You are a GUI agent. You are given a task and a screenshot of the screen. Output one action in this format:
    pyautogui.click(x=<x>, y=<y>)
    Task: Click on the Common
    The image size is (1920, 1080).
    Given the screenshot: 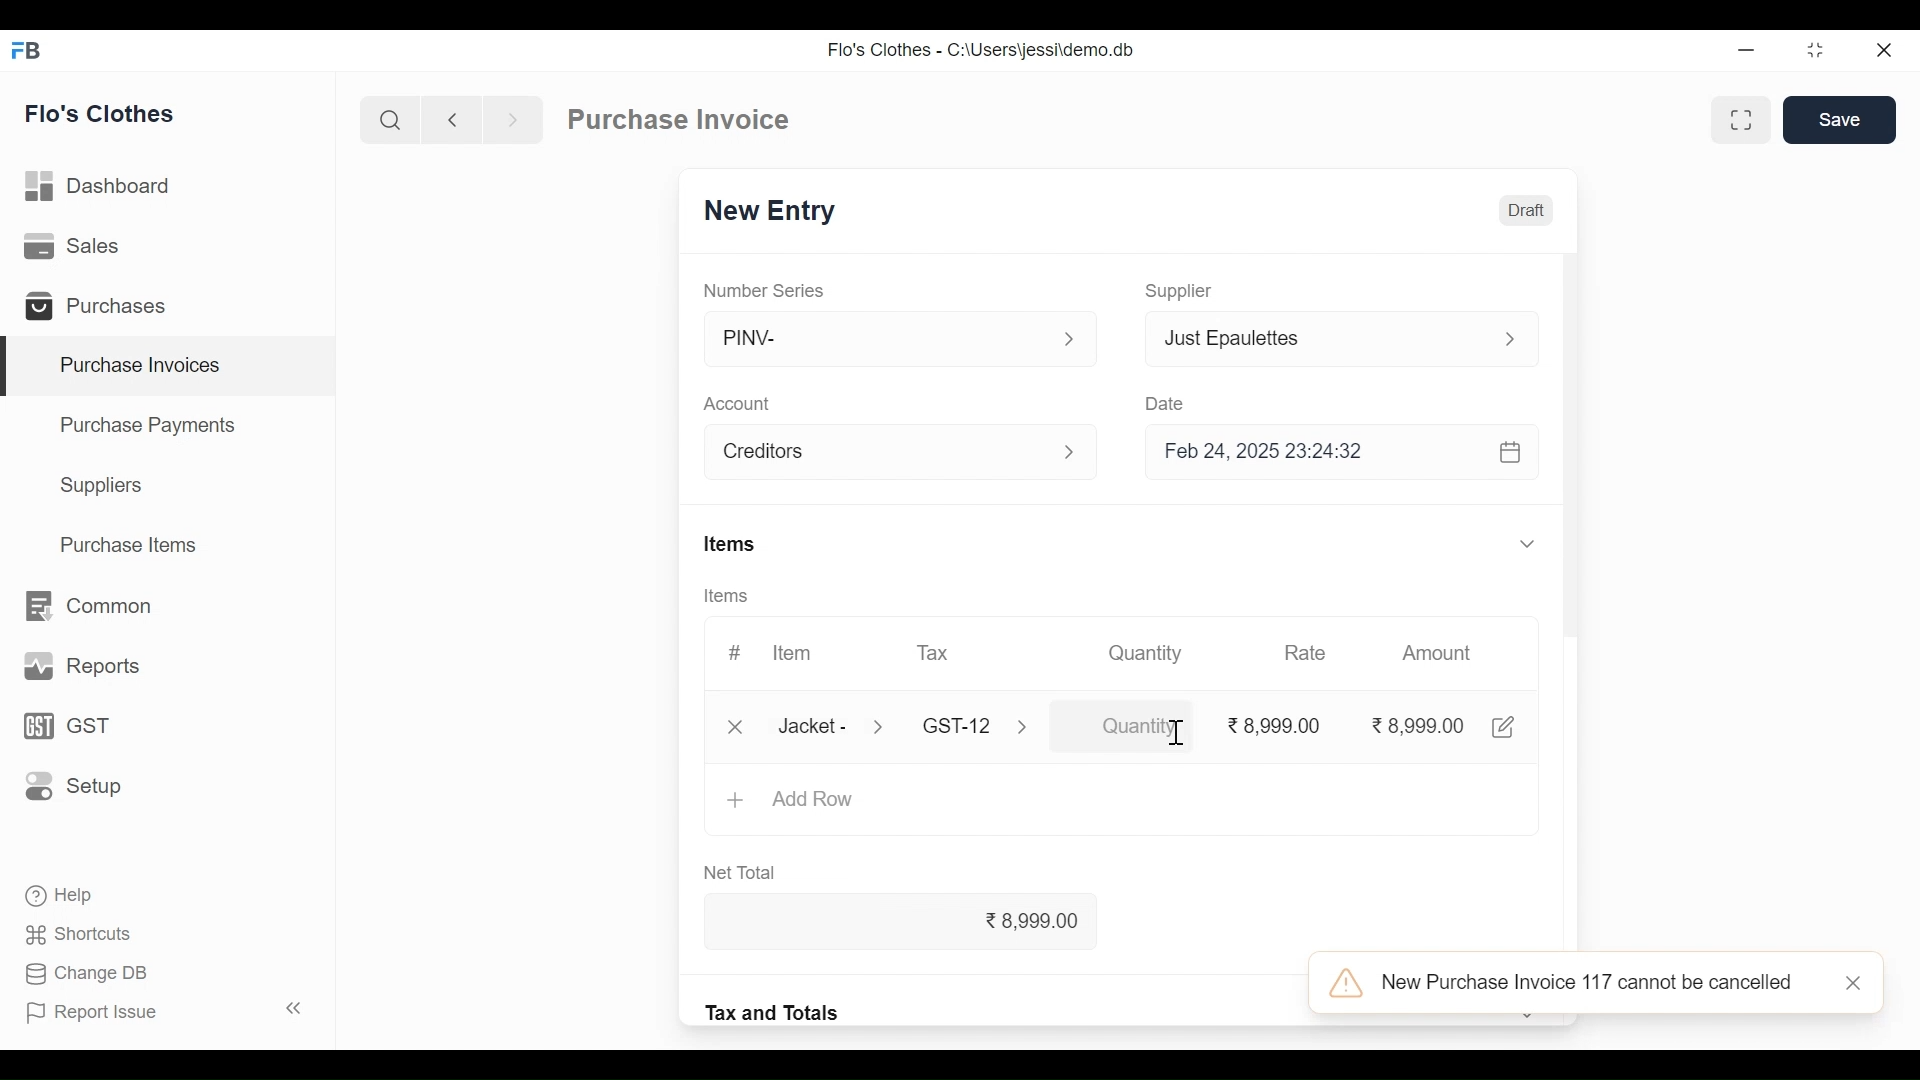 What is the action you would take?
    pyautogui.click(x=92, y=605)
    